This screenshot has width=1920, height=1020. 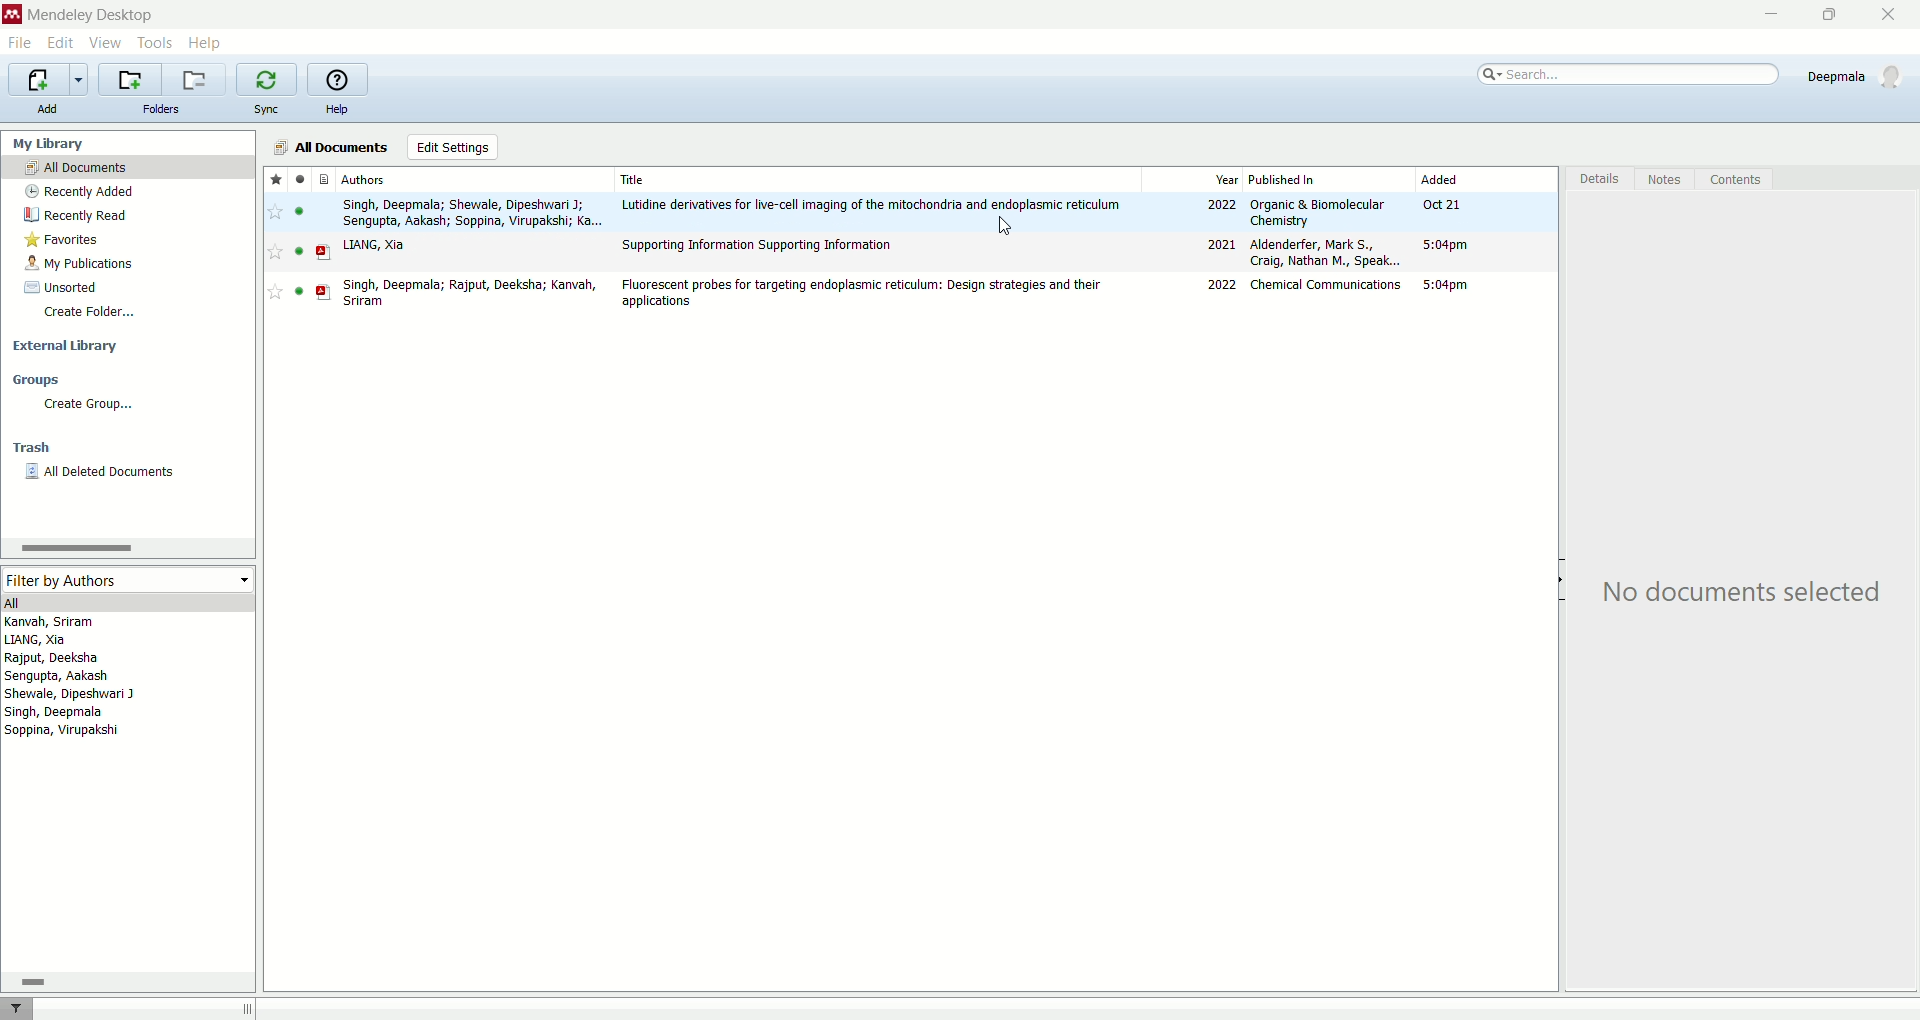 What do you see at coordinates (102, 472) in the screenshot?
I see `all deleted documents` at bounding box center [102, 472].